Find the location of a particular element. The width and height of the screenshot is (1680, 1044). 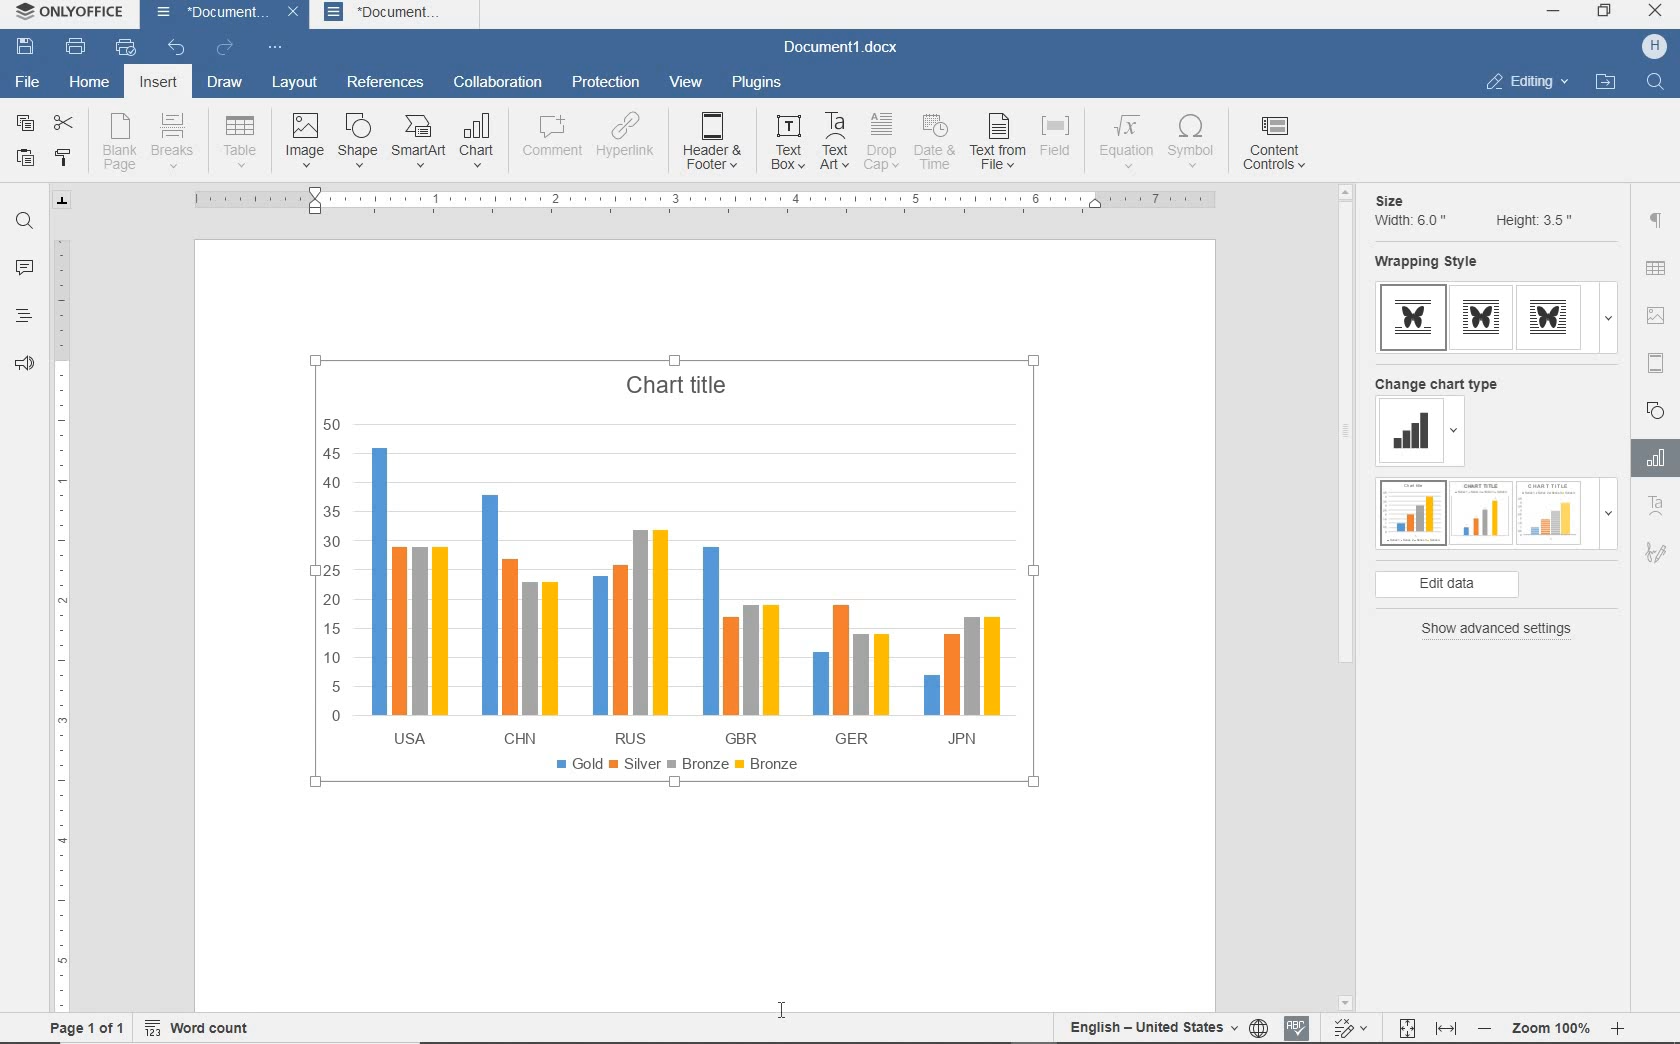

minimize is located at coordinates (1554, 11).